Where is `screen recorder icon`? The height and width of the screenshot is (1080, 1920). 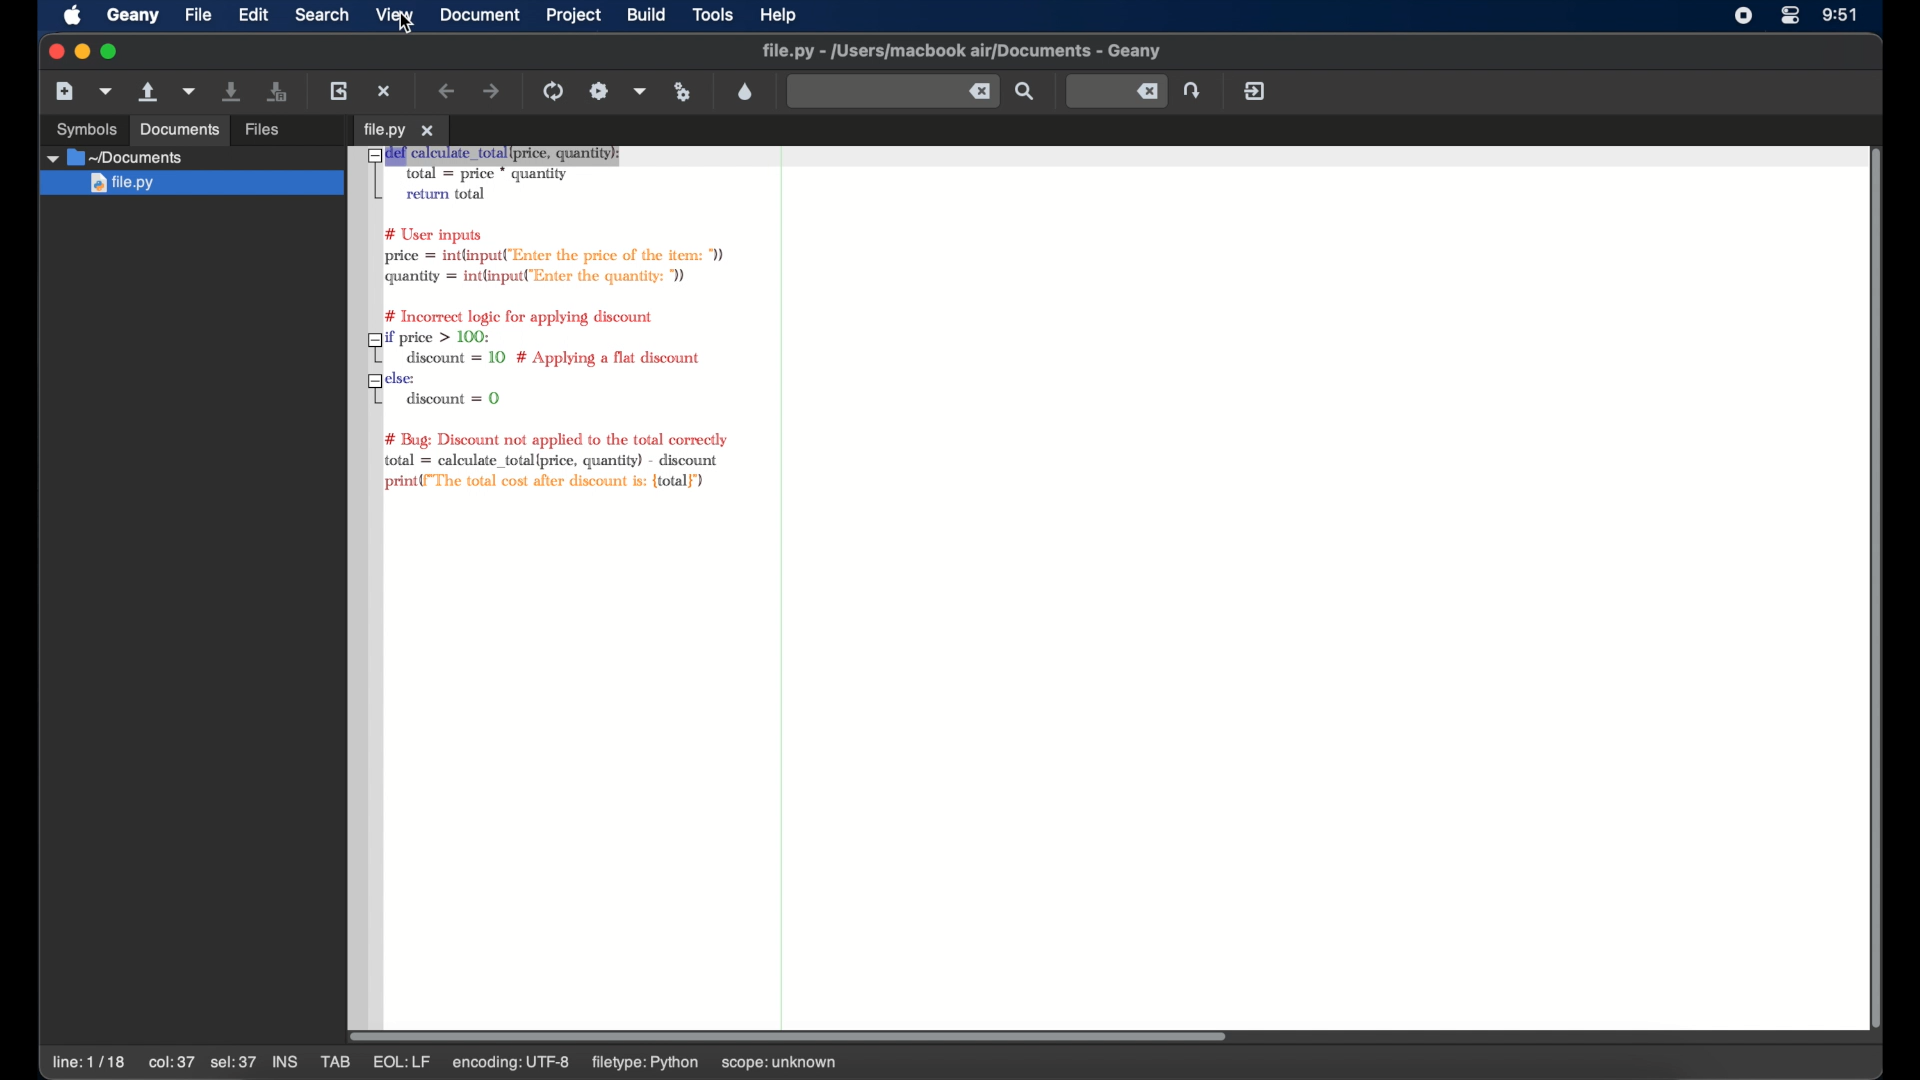
screen recorder icon is located at coordinates (1744, 15).